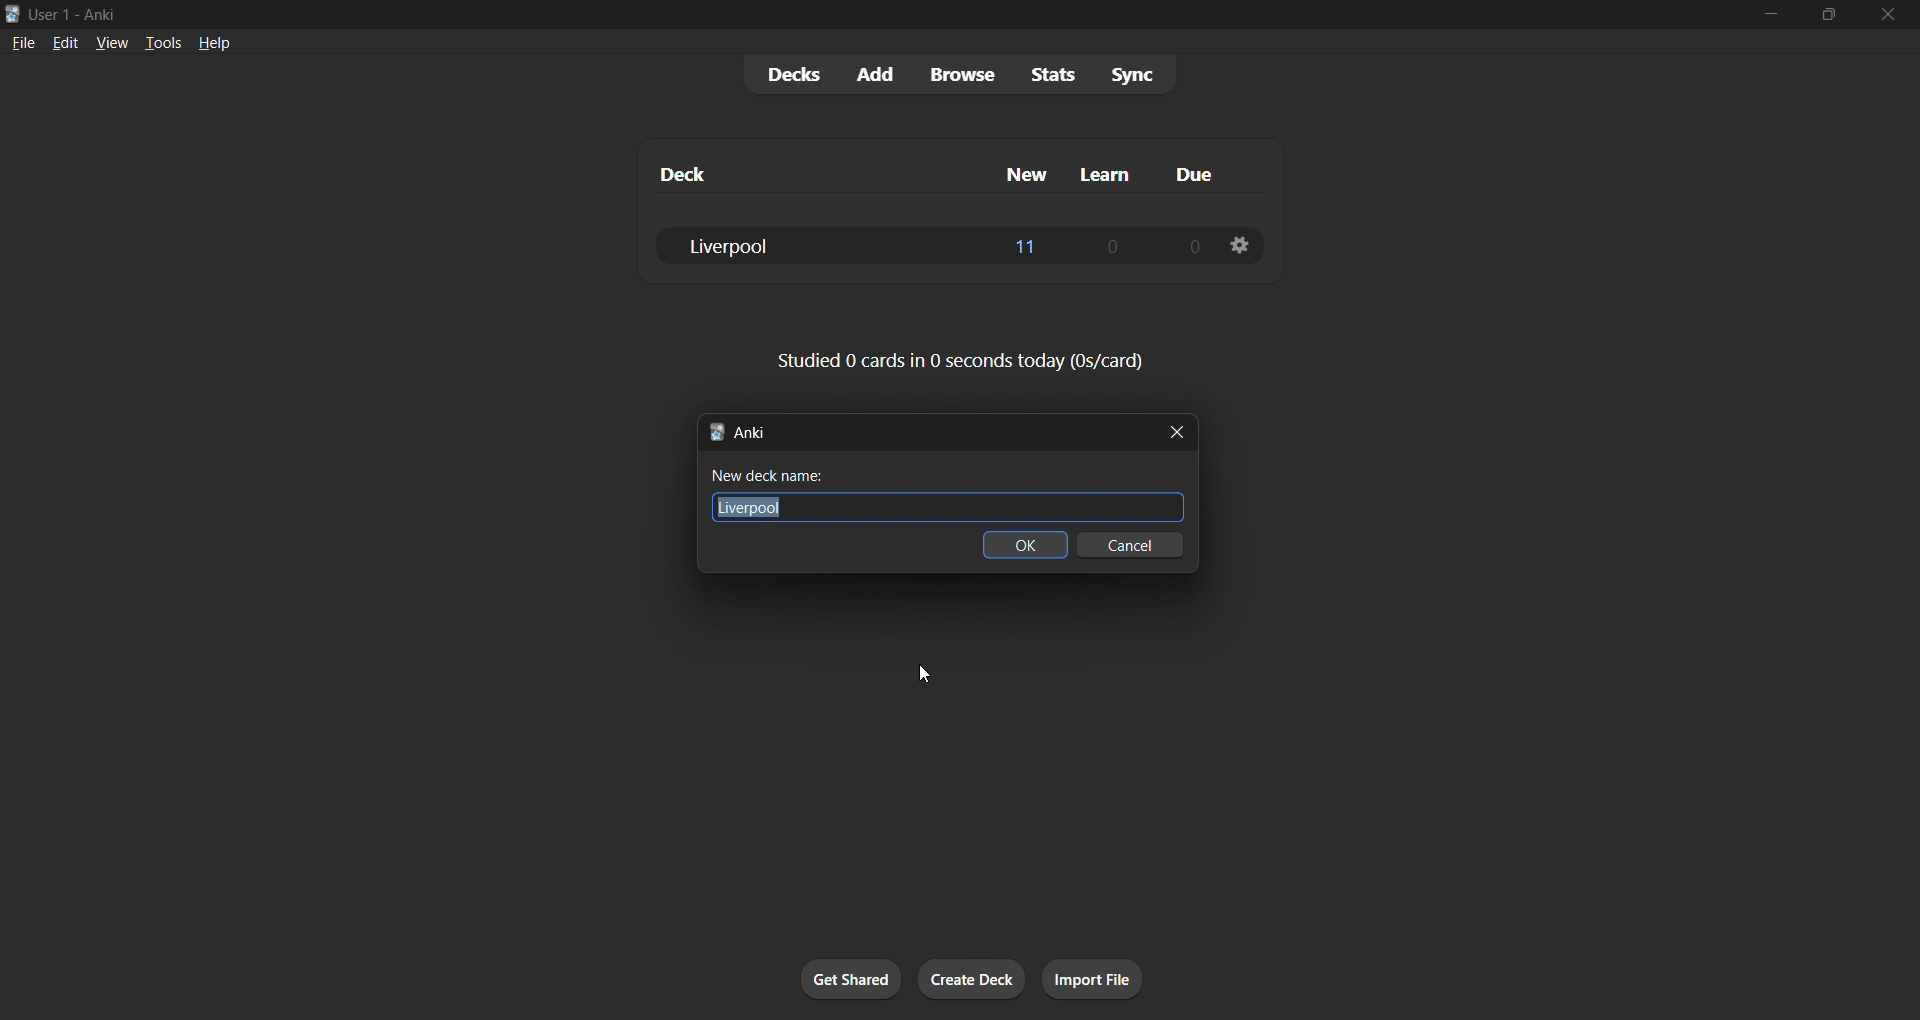 The width and height of the screenshot is (1920, 1020). I want to click on learn column, so click(1108, 173).